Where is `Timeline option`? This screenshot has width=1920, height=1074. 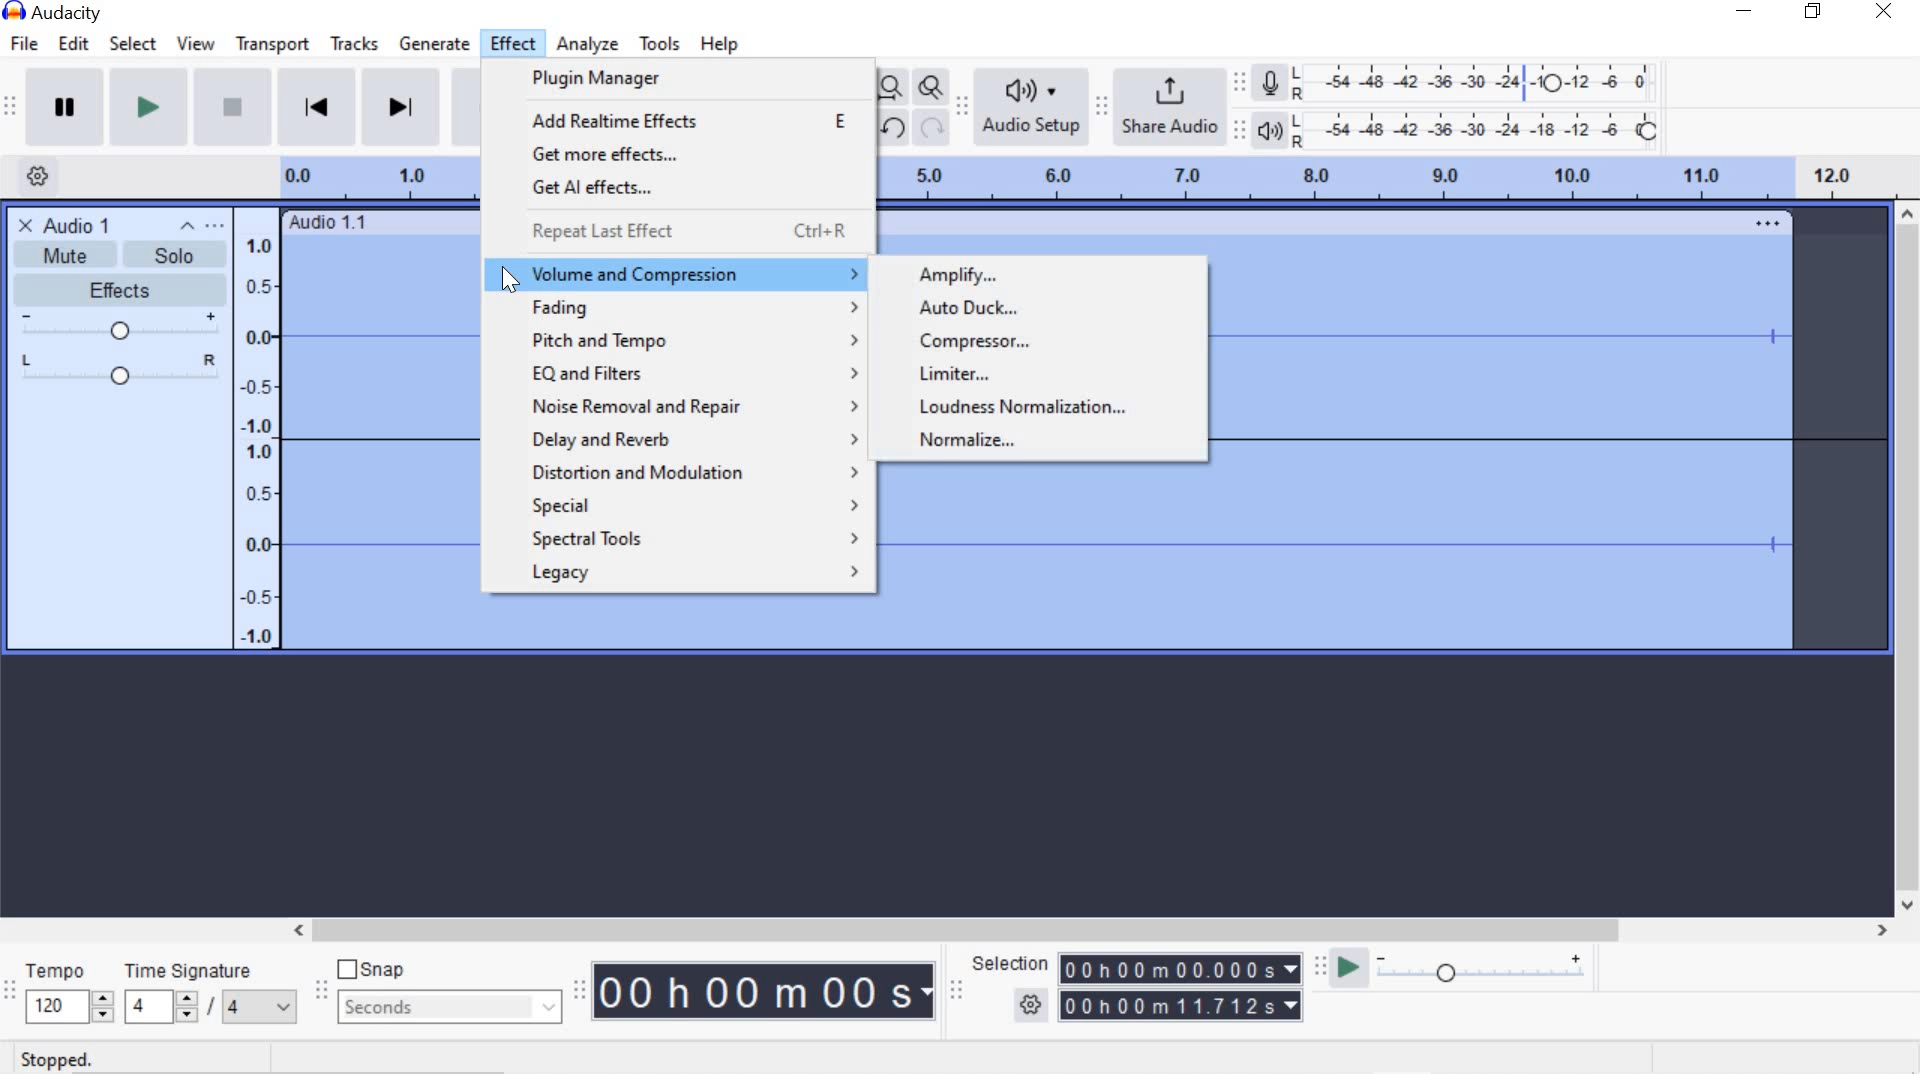
Timeline option is located at coordinates (30, 174).